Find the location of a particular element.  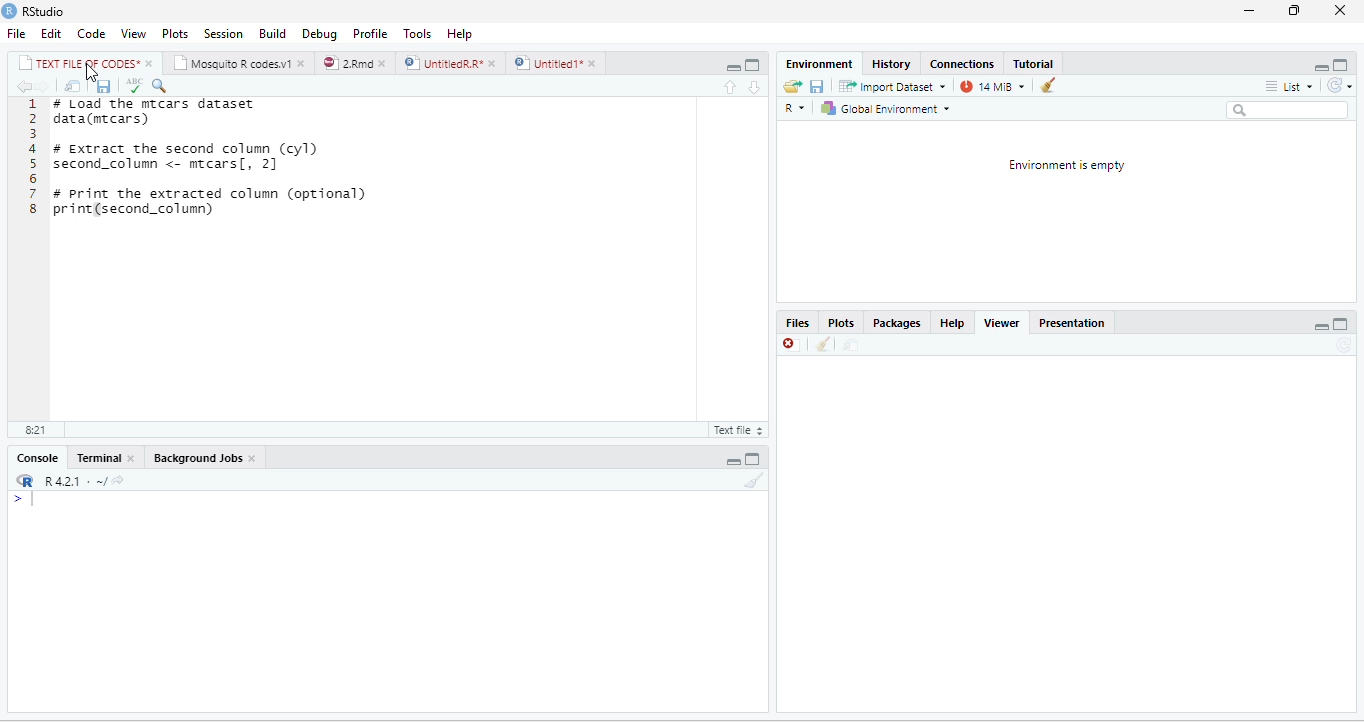

Plots is located at coordinates (175, 32).